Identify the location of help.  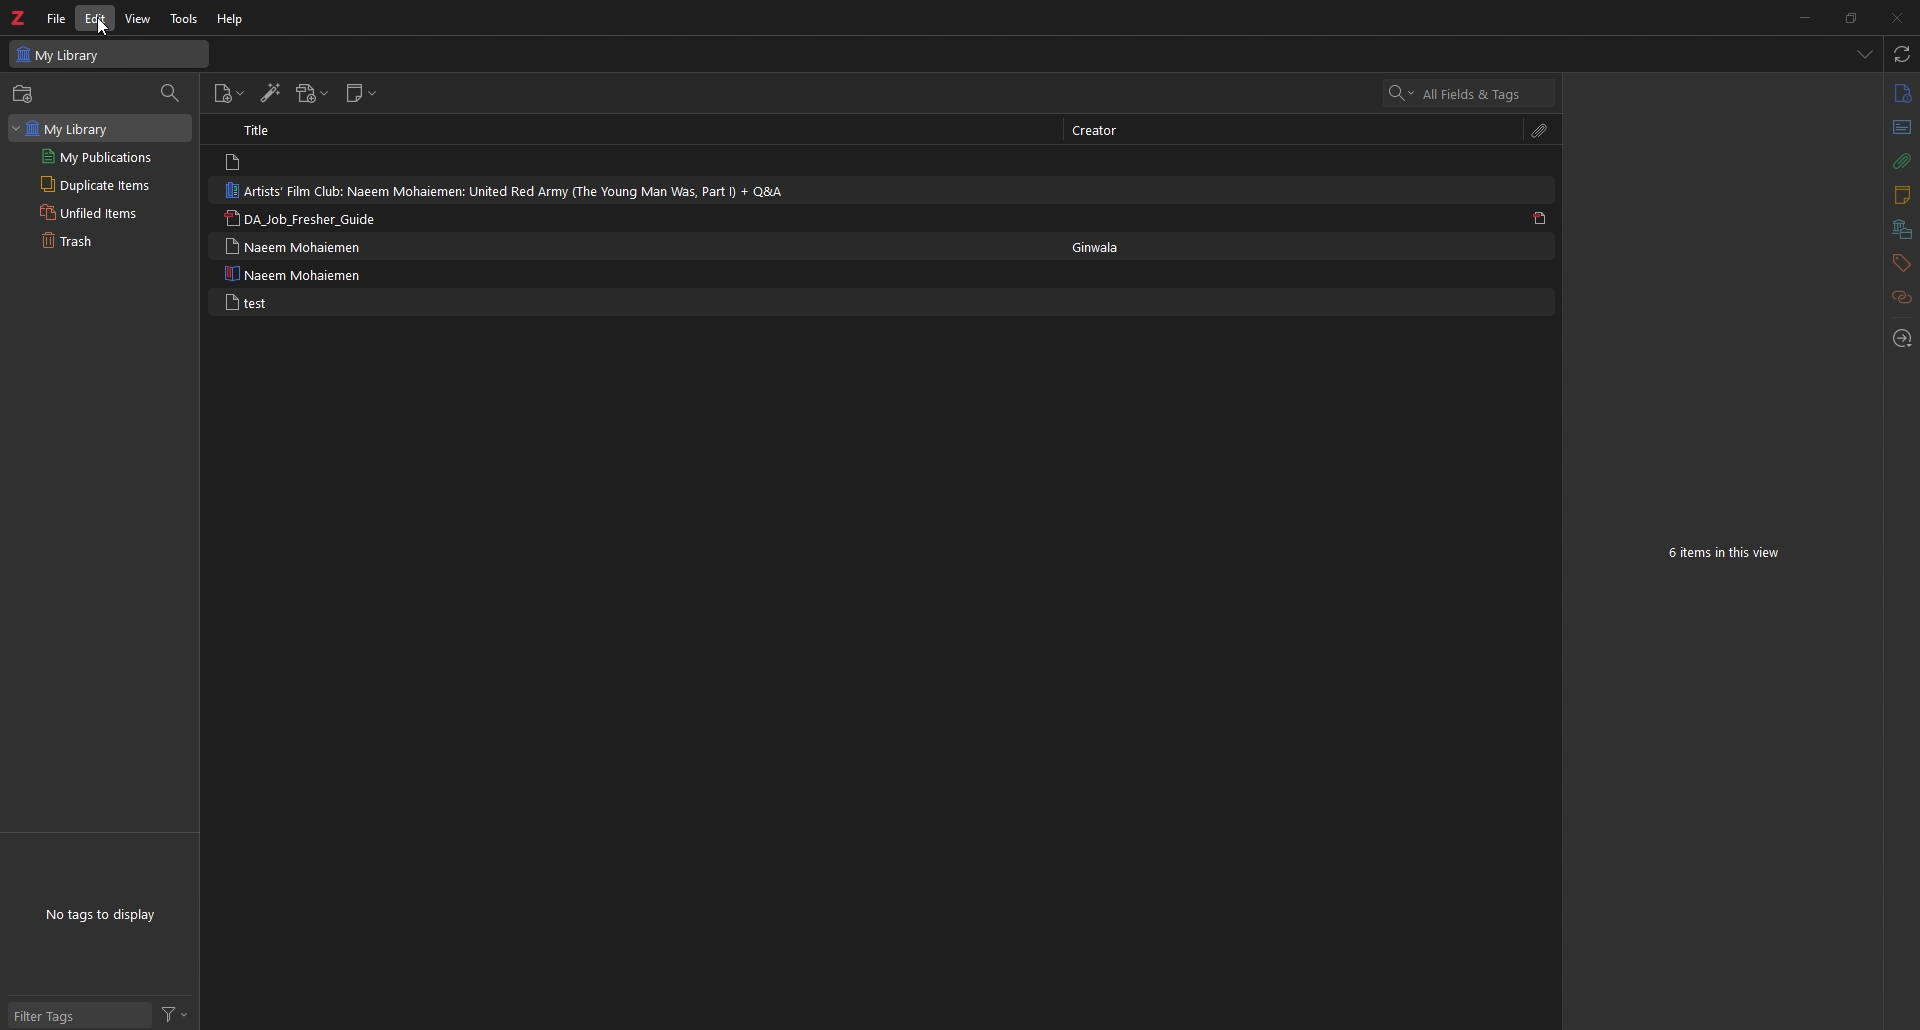
(232, 19).